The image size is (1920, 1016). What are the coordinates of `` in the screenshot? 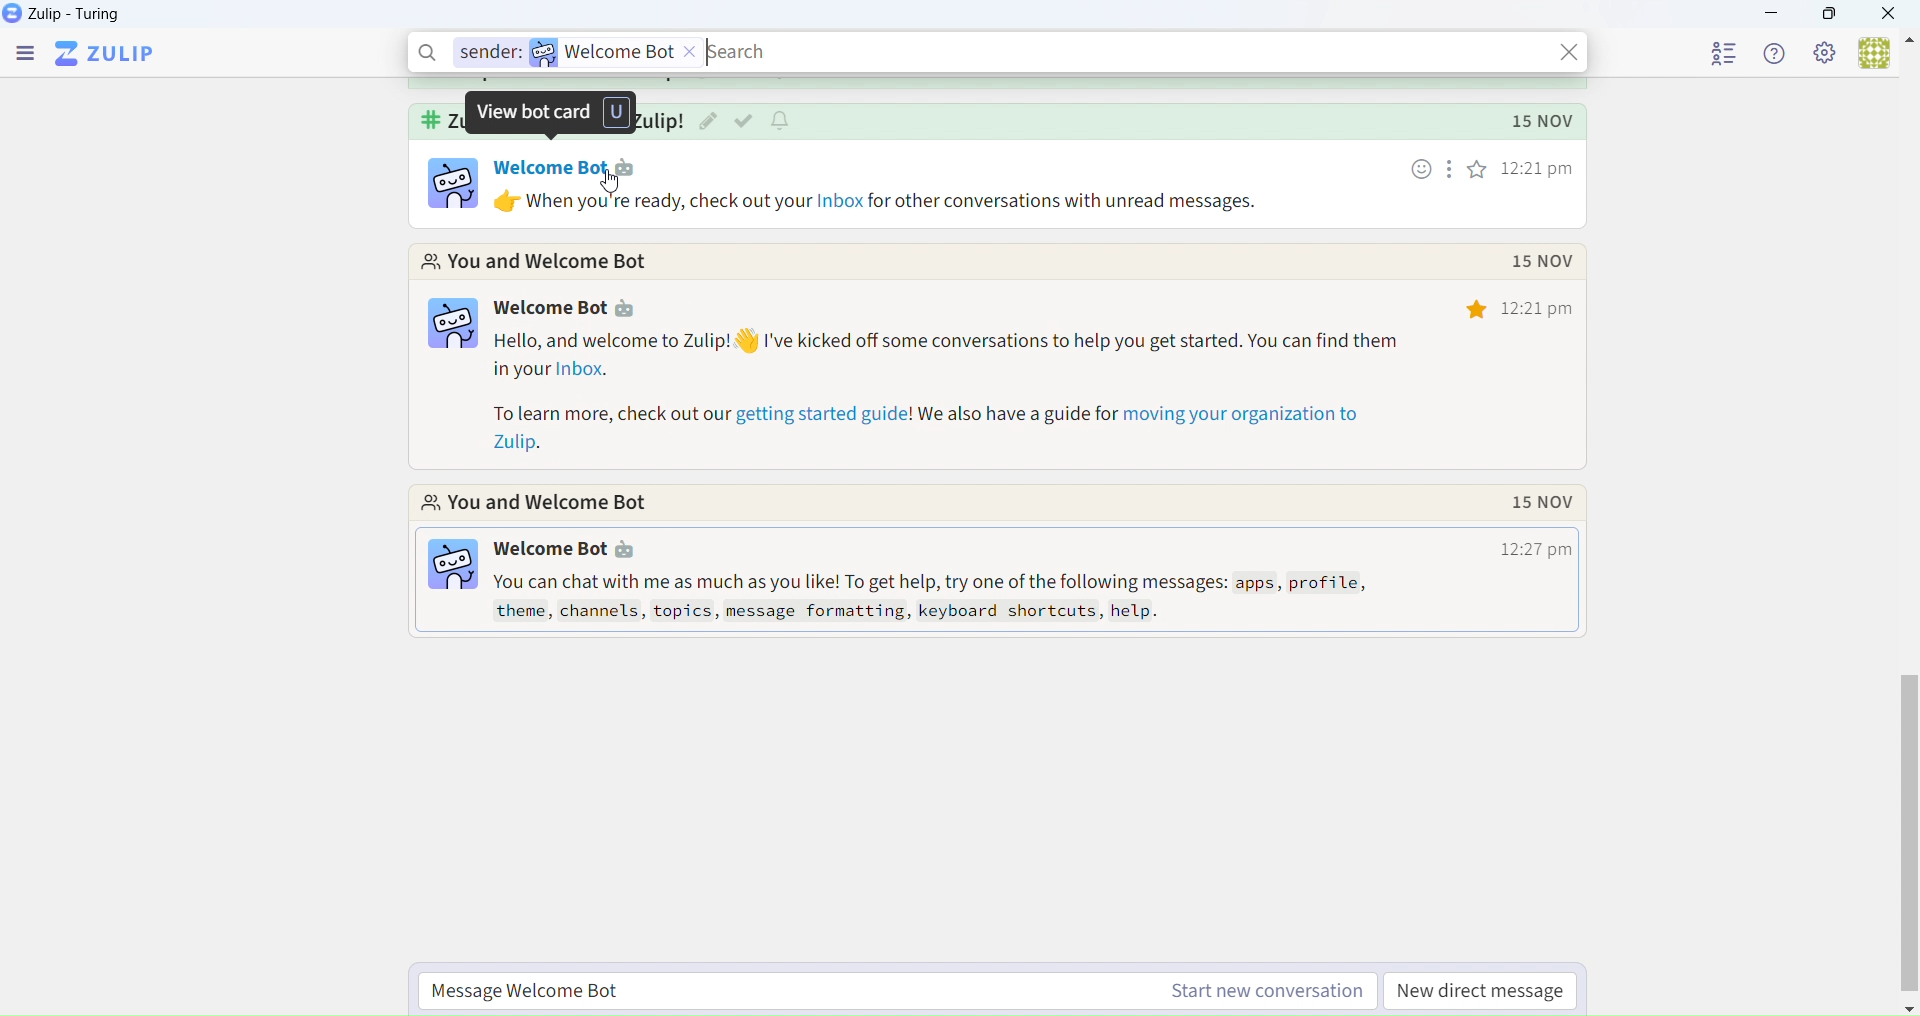 It's located at (1765, 13).